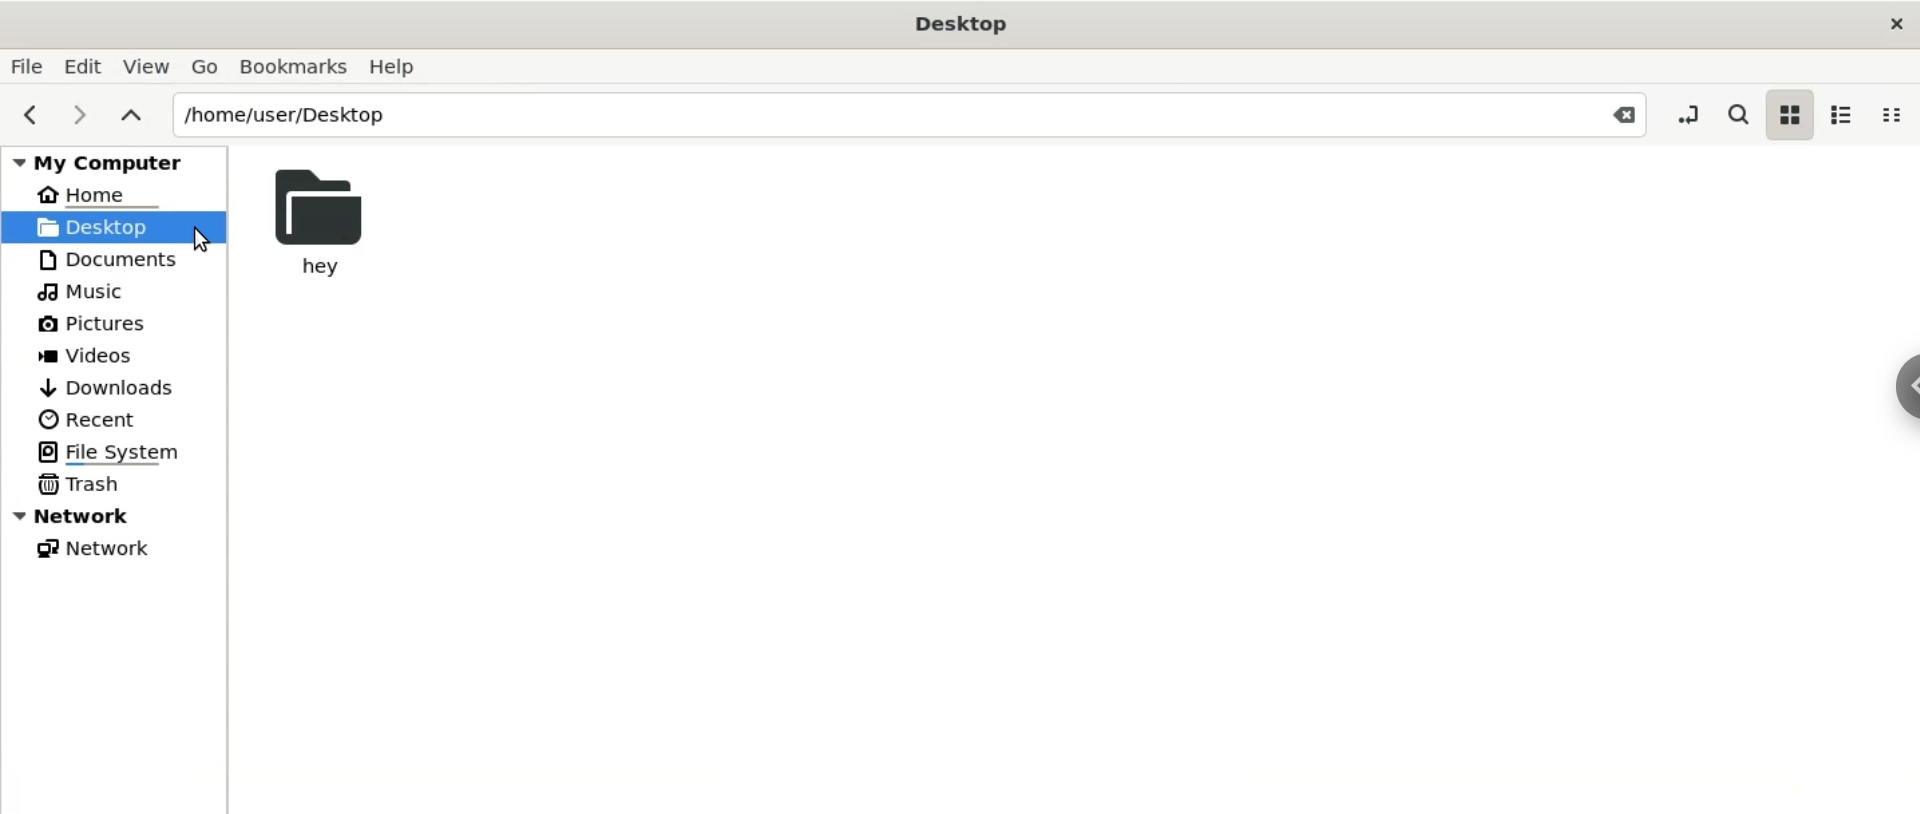 Image resolution: width=1920 pixels, height=814 pixels. I want to click on parent folders, so click(133, 115).